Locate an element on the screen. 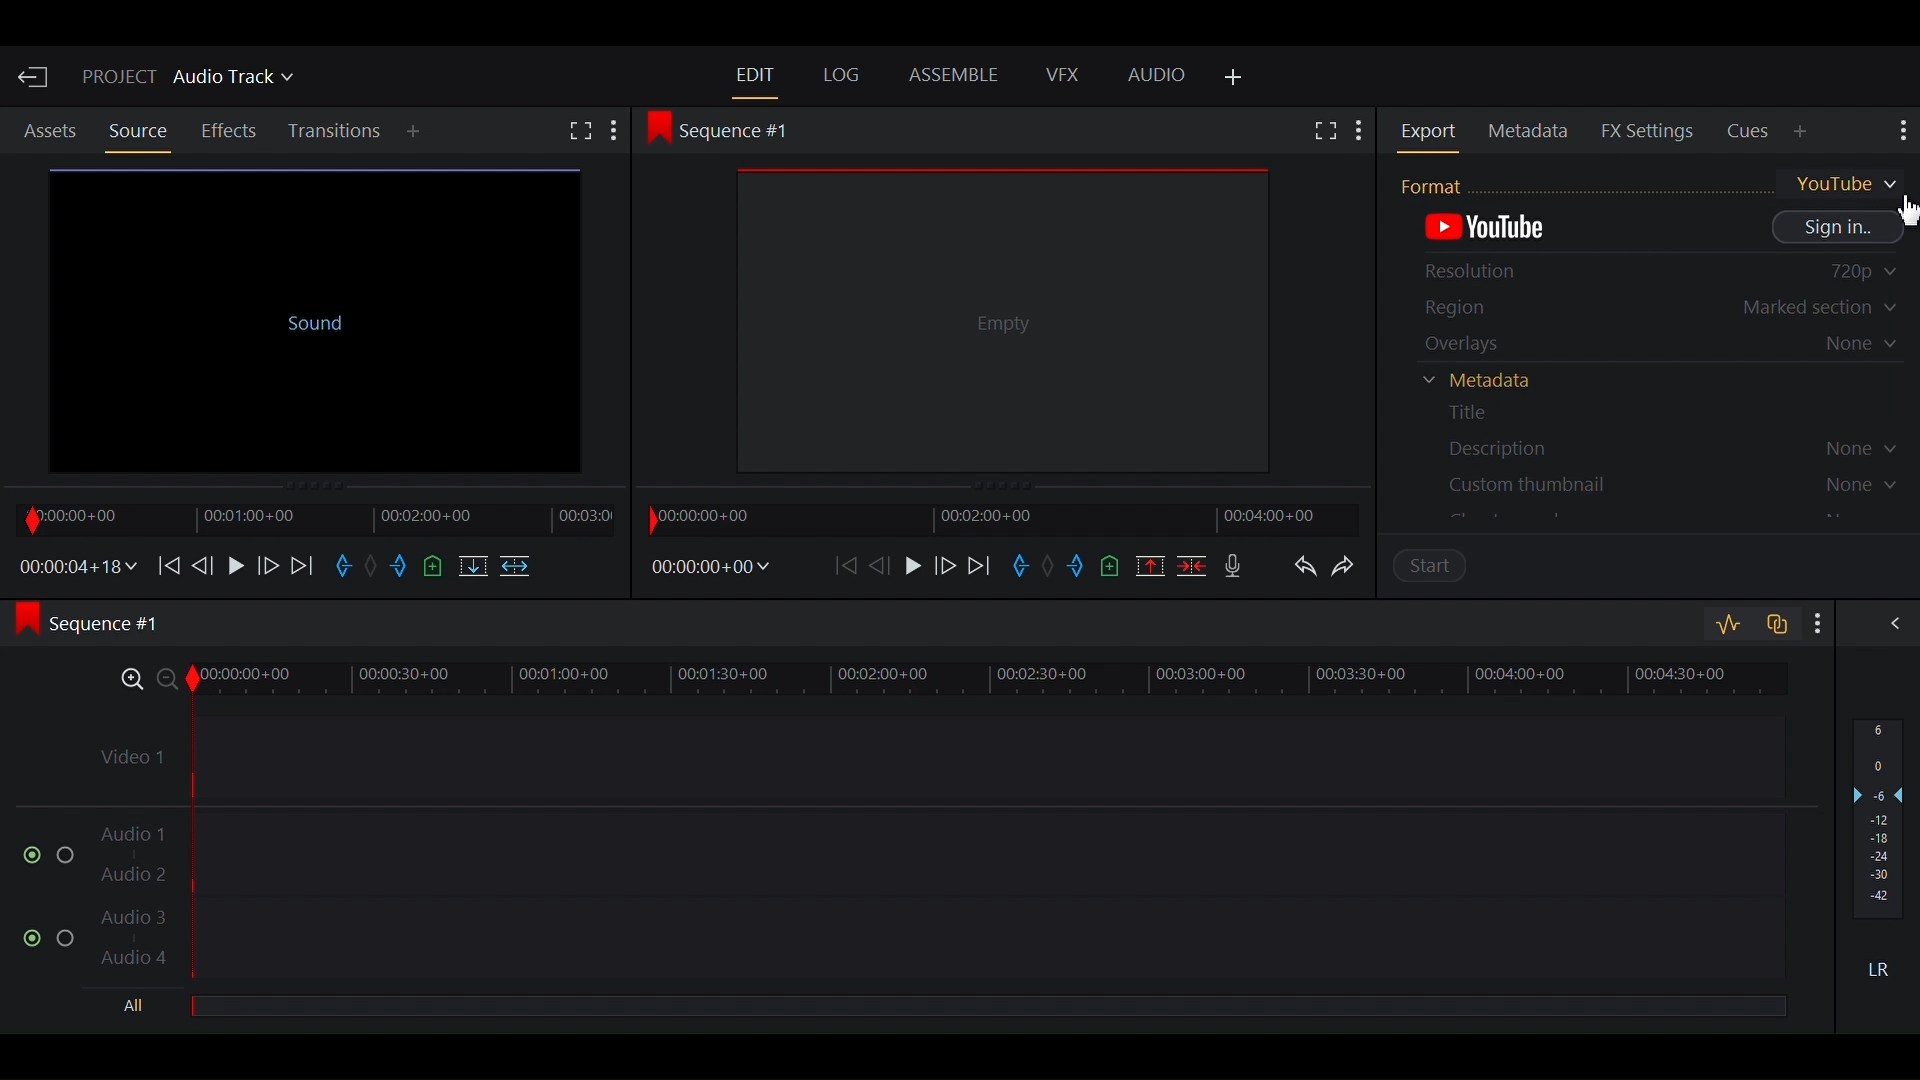  Delete/Cut is located at coordinates (1193, 564).